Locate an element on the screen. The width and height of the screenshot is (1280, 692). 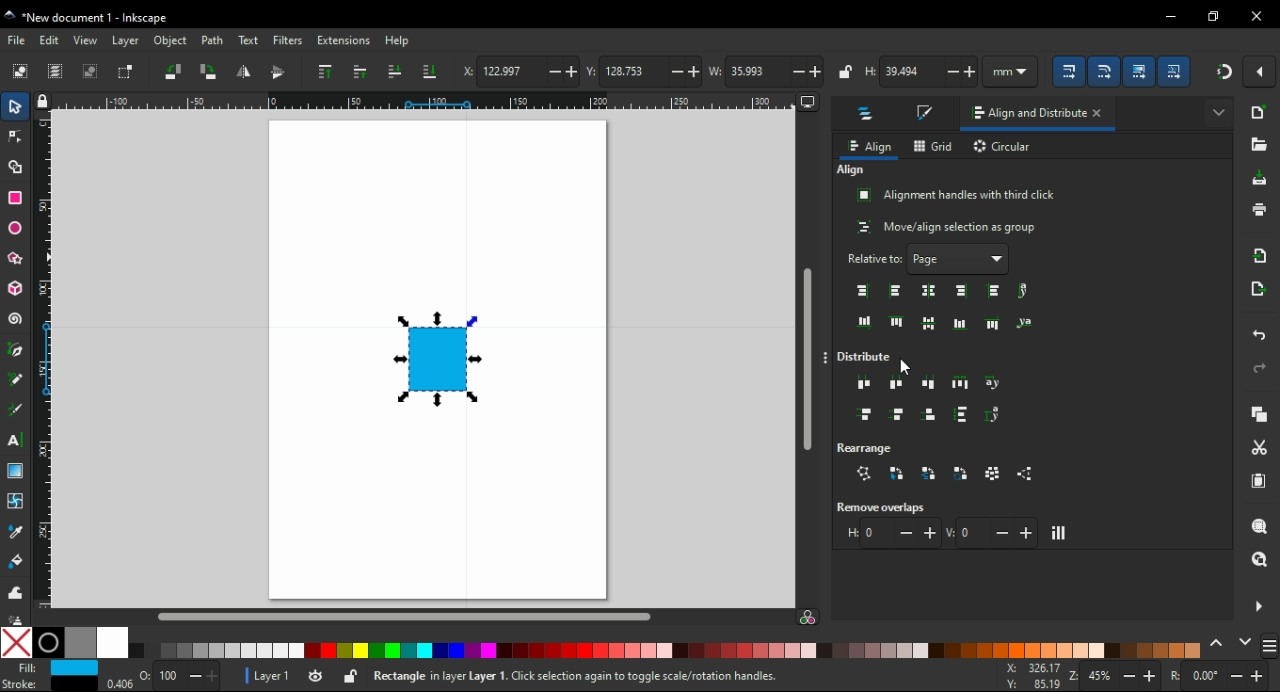
lock  is located at coordinates (846, 71).